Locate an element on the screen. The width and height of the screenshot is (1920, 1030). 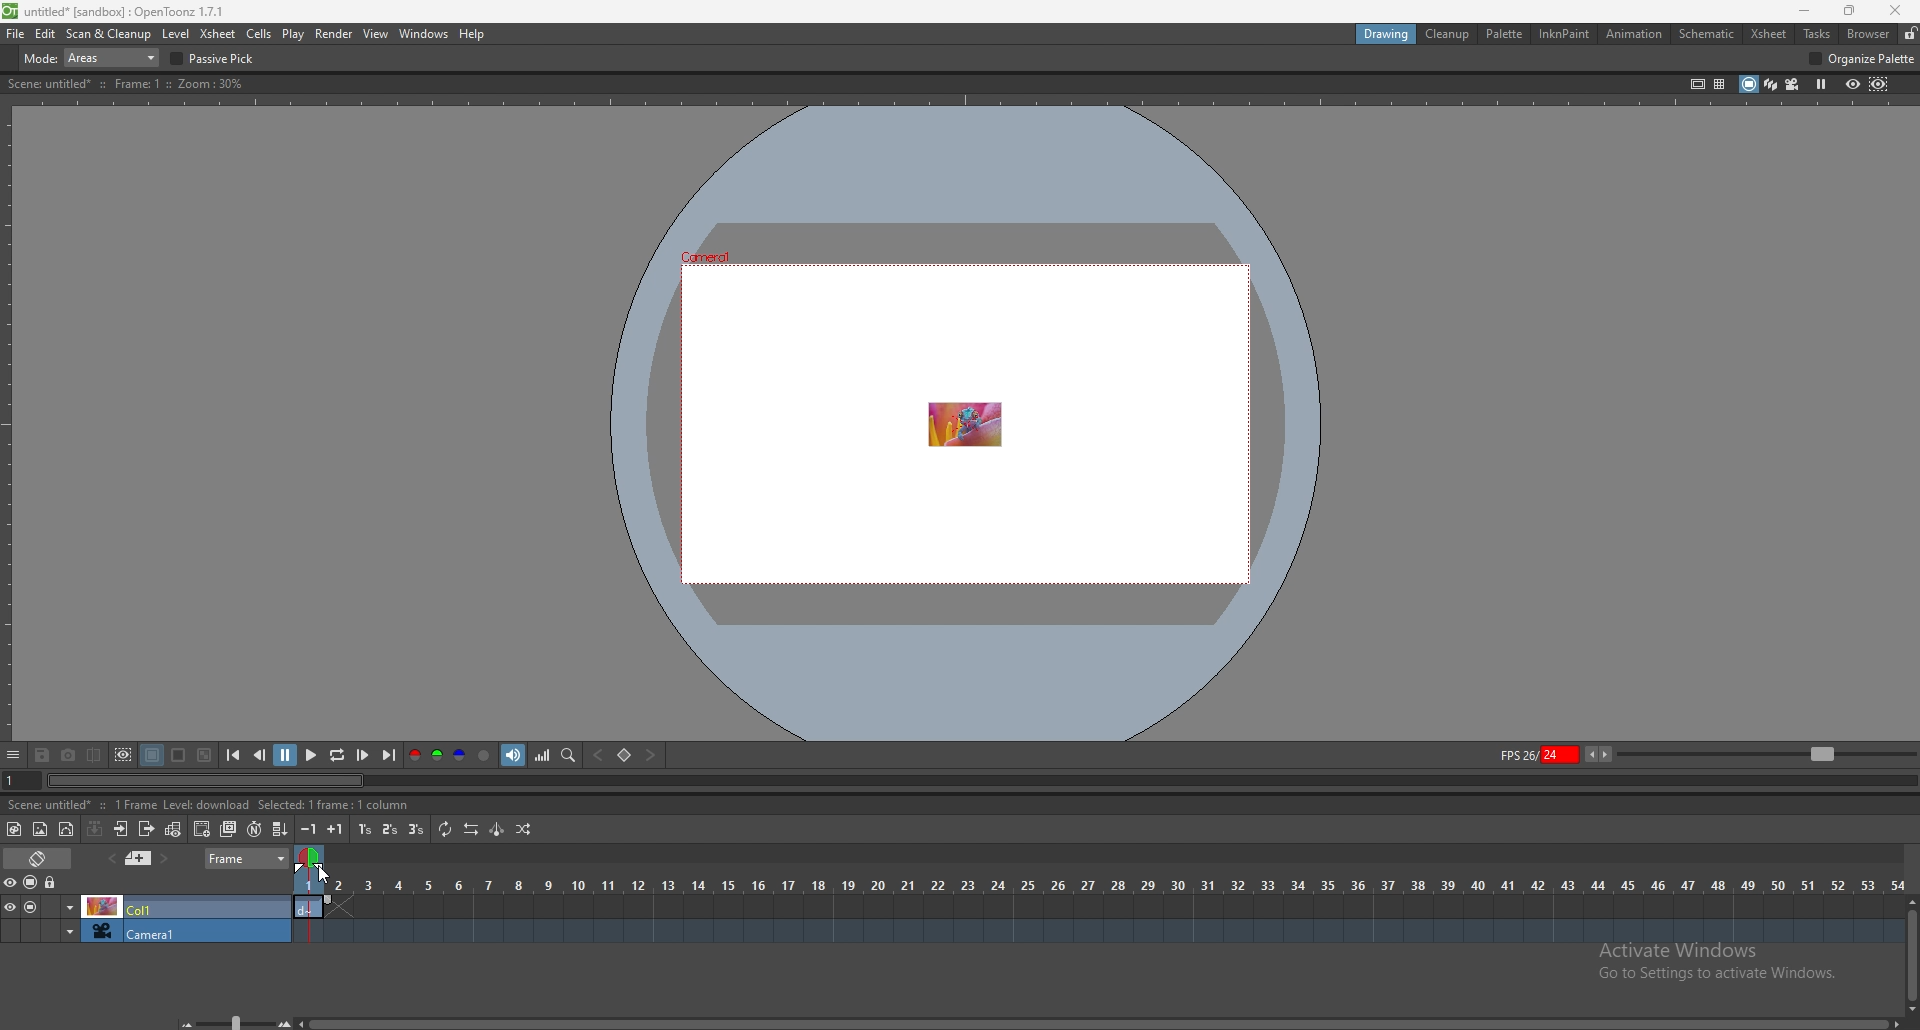
visibility toggle is located at coordinates (15, 883).